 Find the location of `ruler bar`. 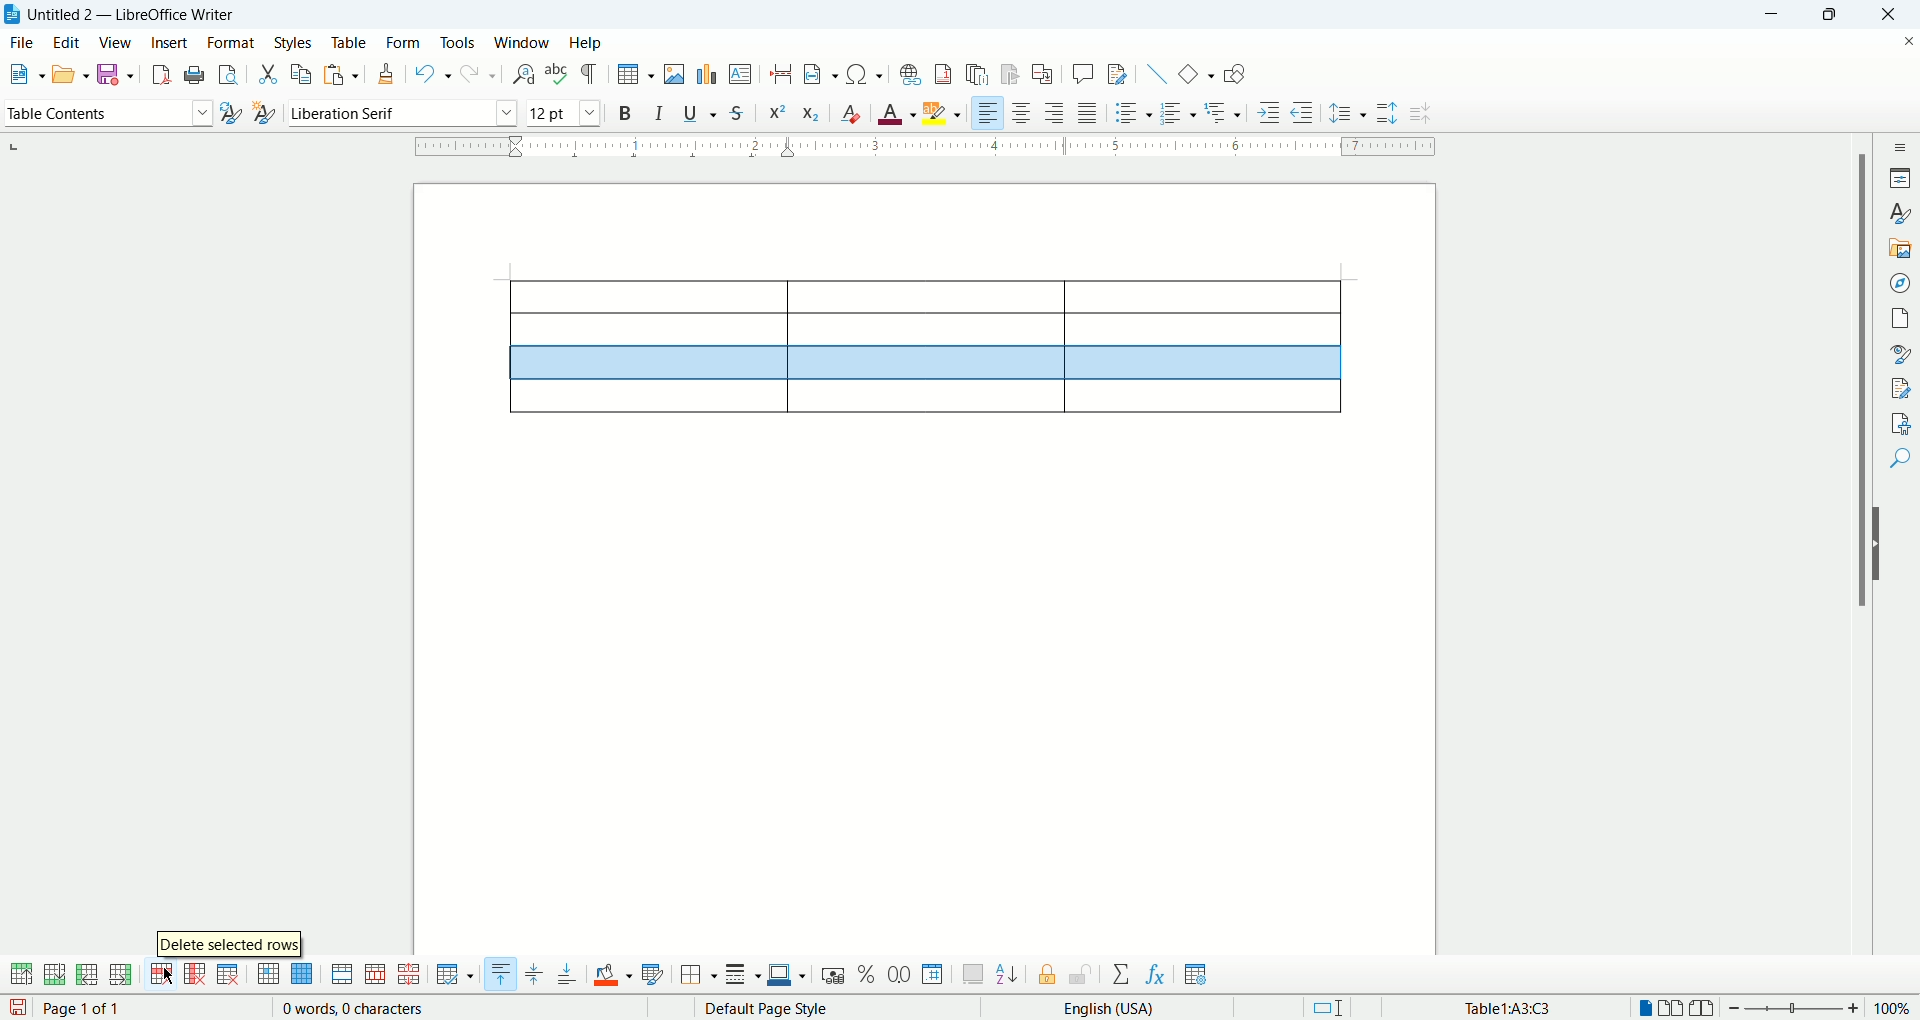

ruler bar is located at coordinates (937, 150).